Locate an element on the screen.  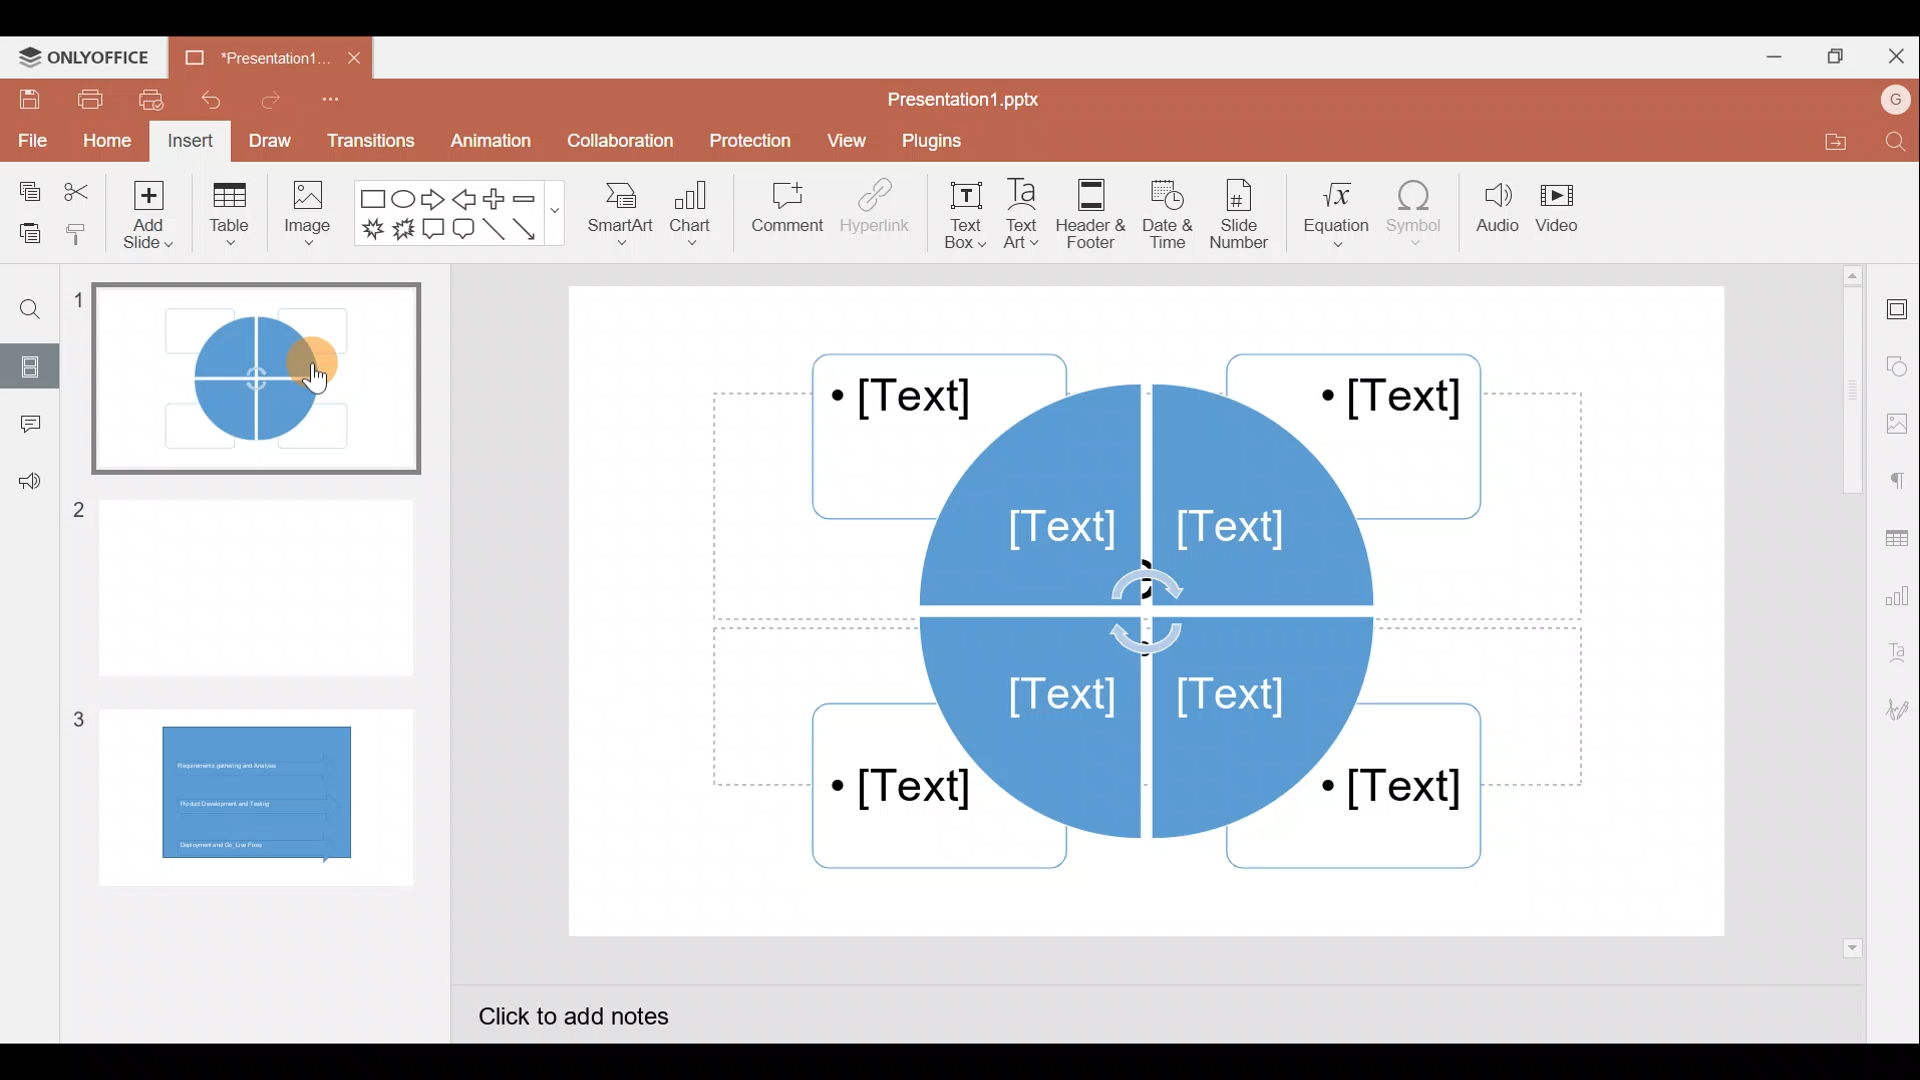
Comment is located at coordinates (25, 424).